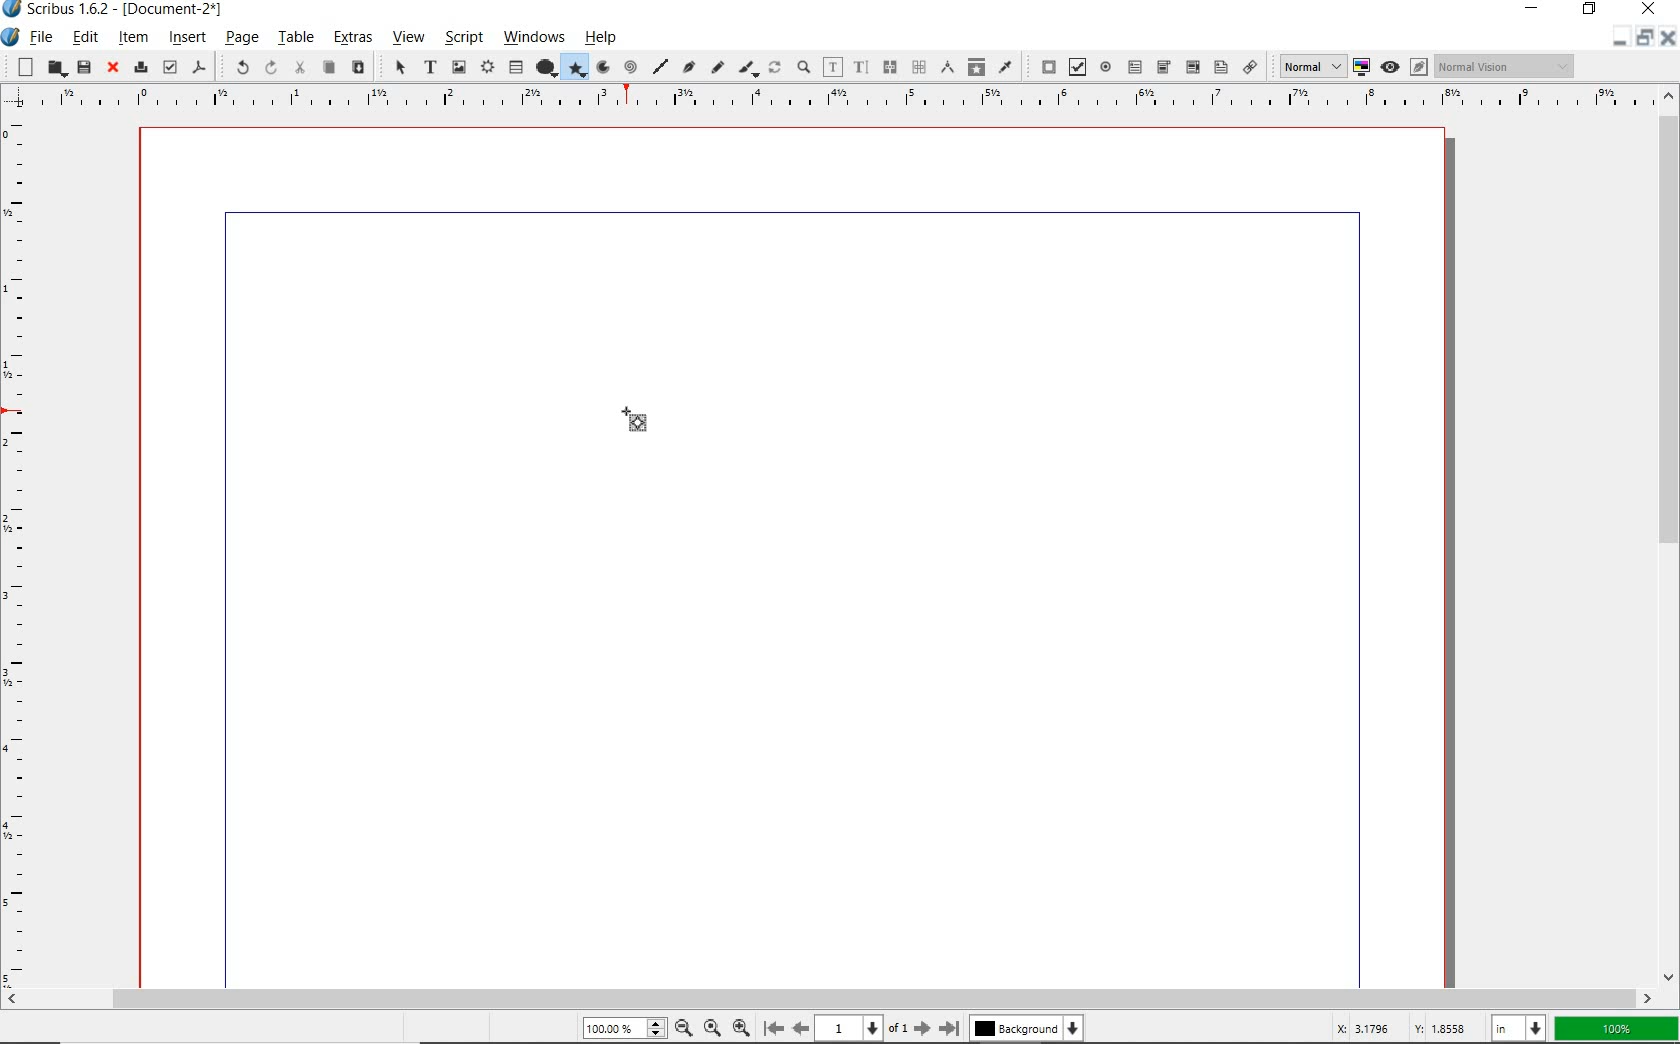 The image size is (1680, 1044). What do you see at coordinates (1670, 537) in the screenshot?
I see `scrollbar` at bounding box center [1670, 537].